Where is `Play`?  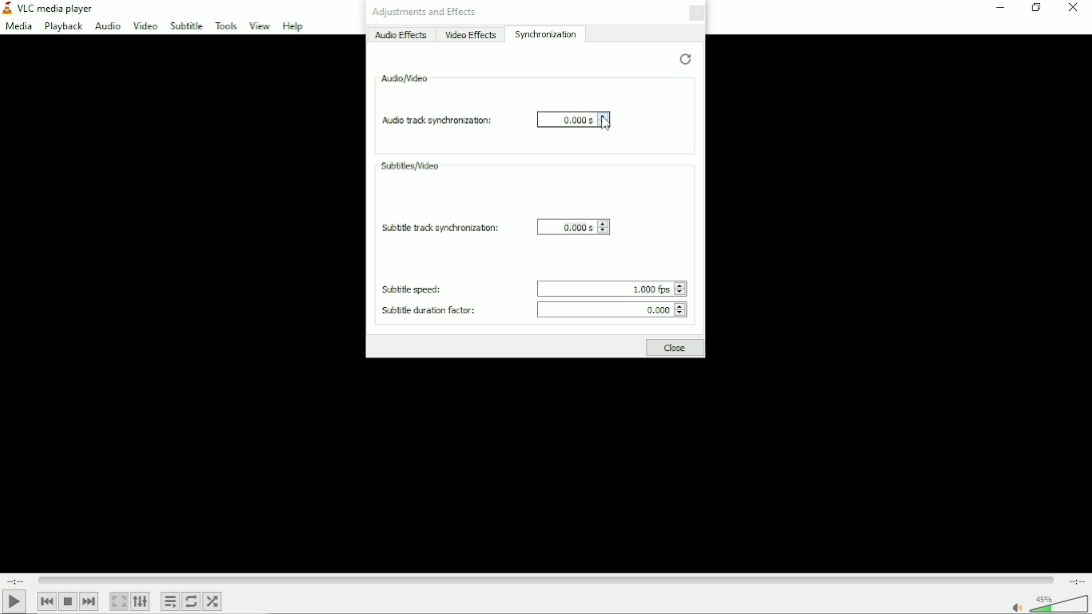
Play is located at coordinates (14, 602).